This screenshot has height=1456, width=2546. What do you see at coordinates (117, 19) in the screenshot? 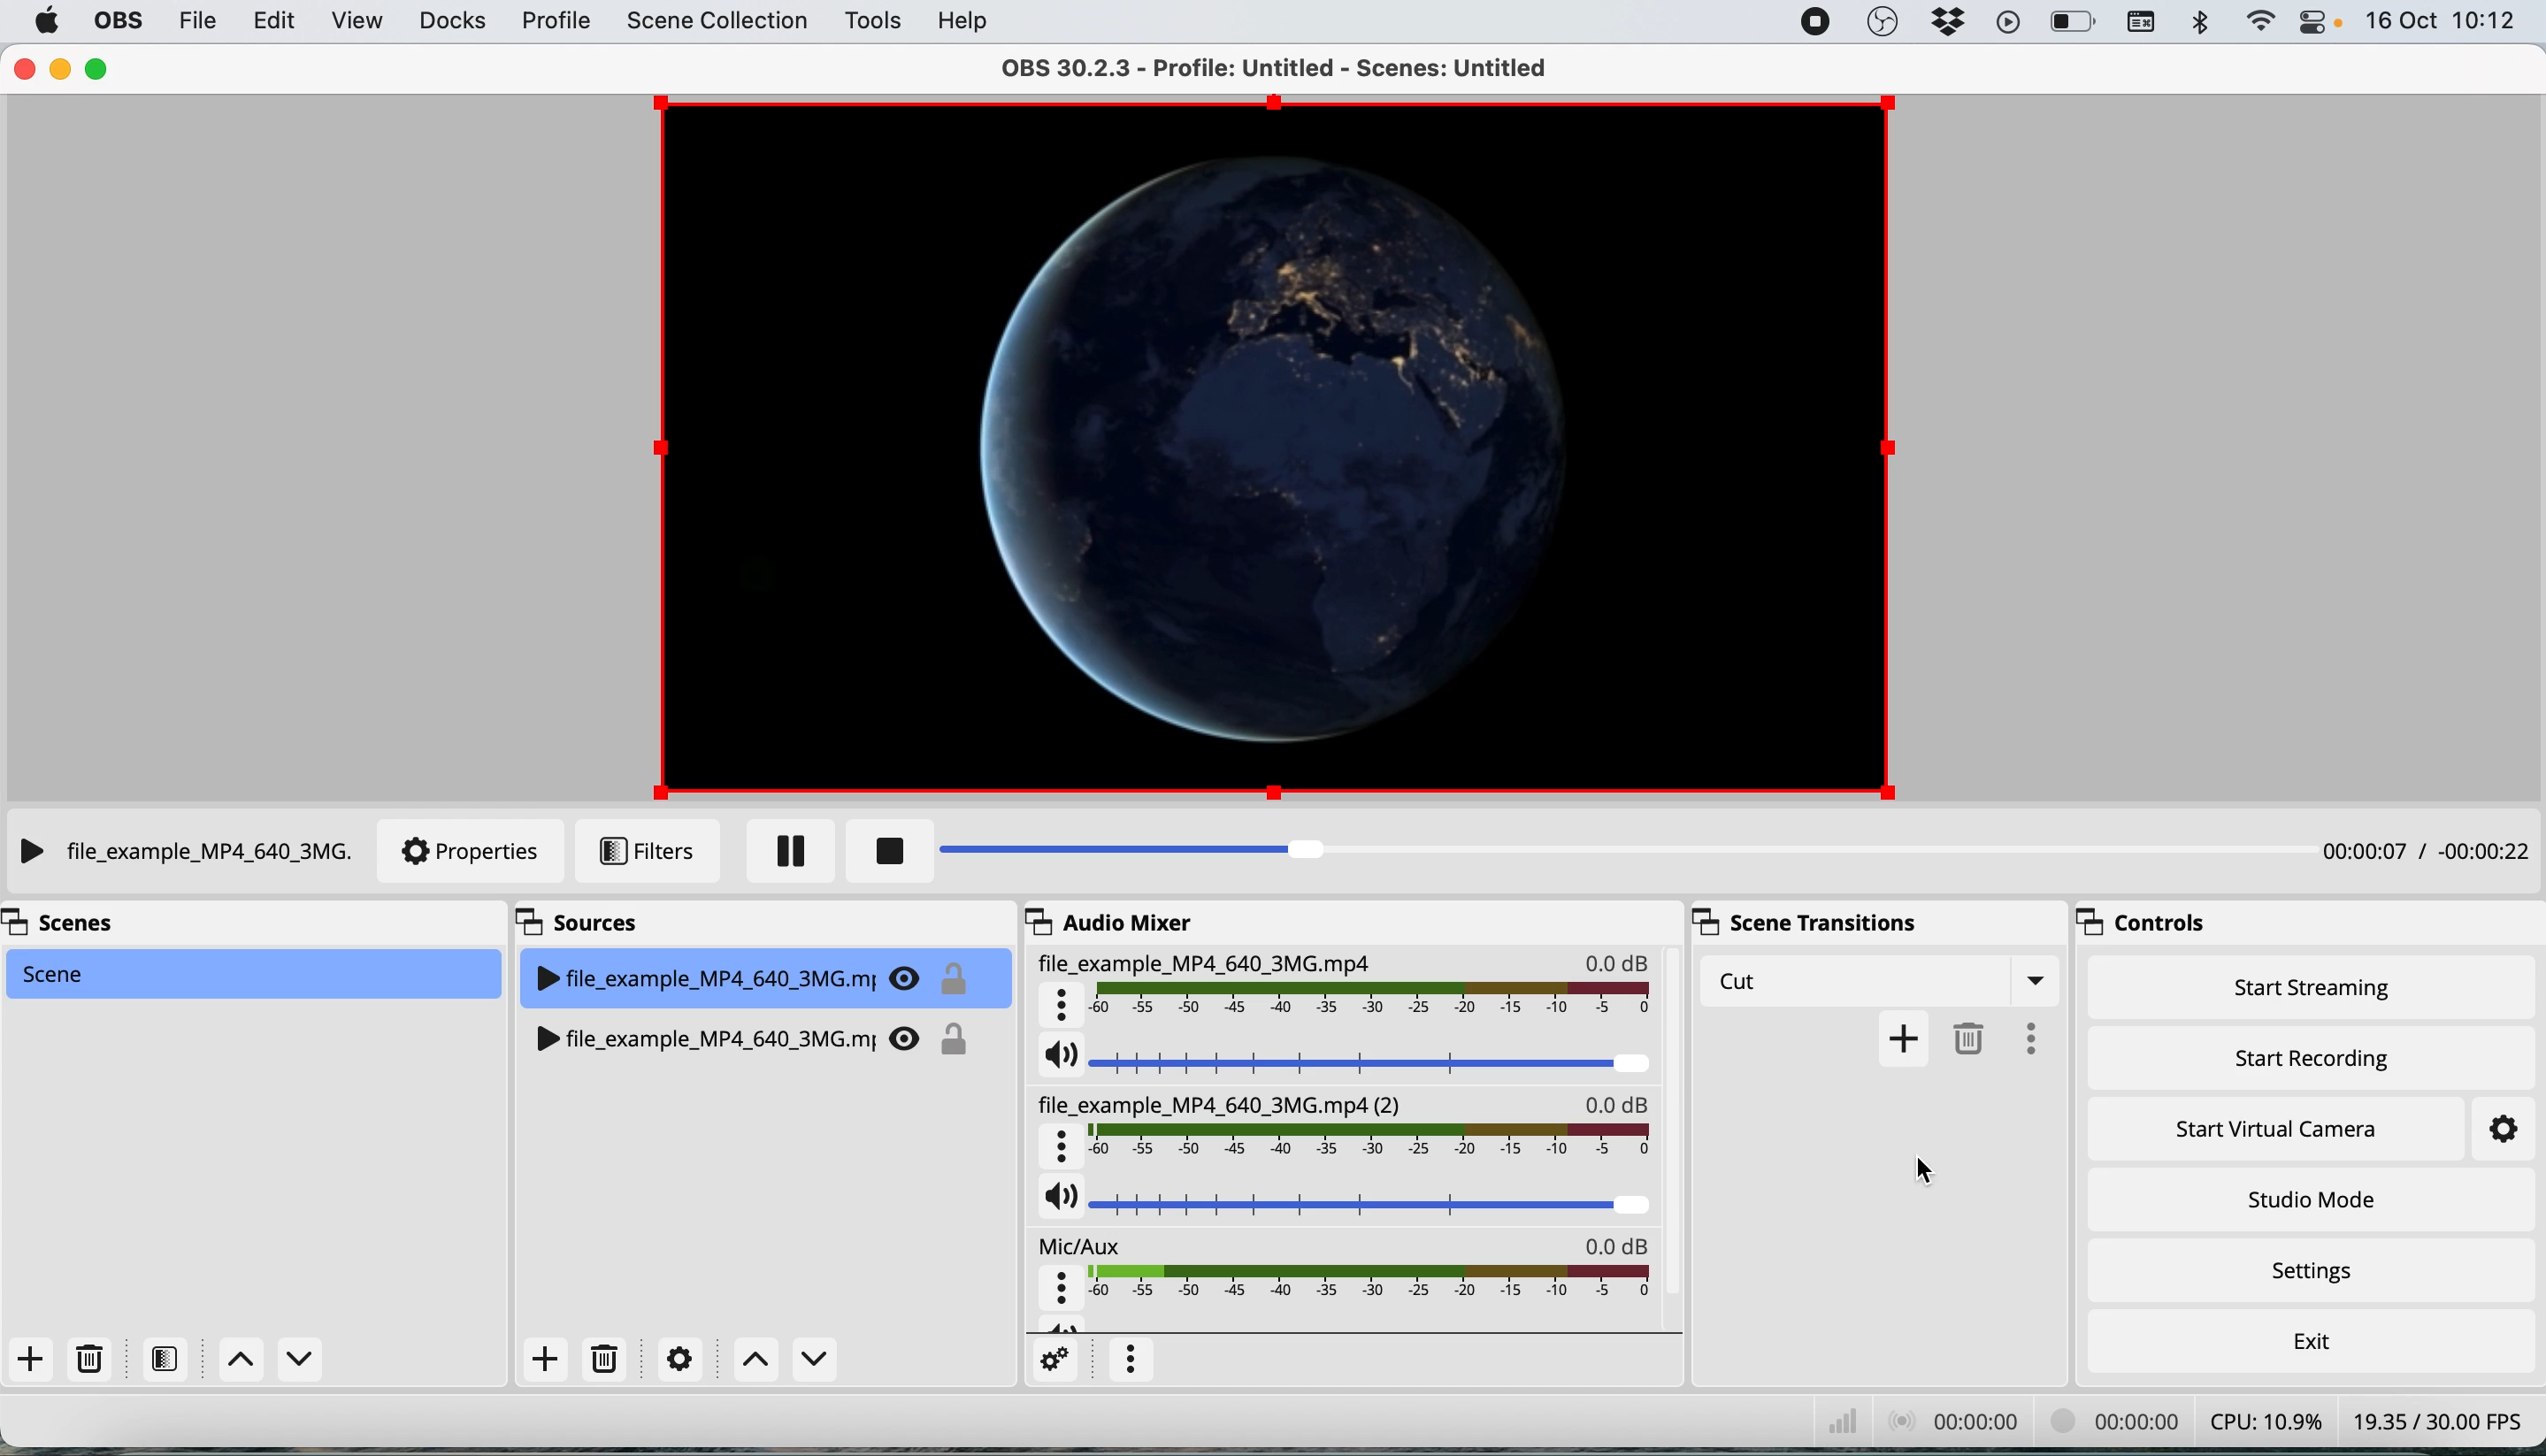
I see `obs` at bounding box center [117, 19].